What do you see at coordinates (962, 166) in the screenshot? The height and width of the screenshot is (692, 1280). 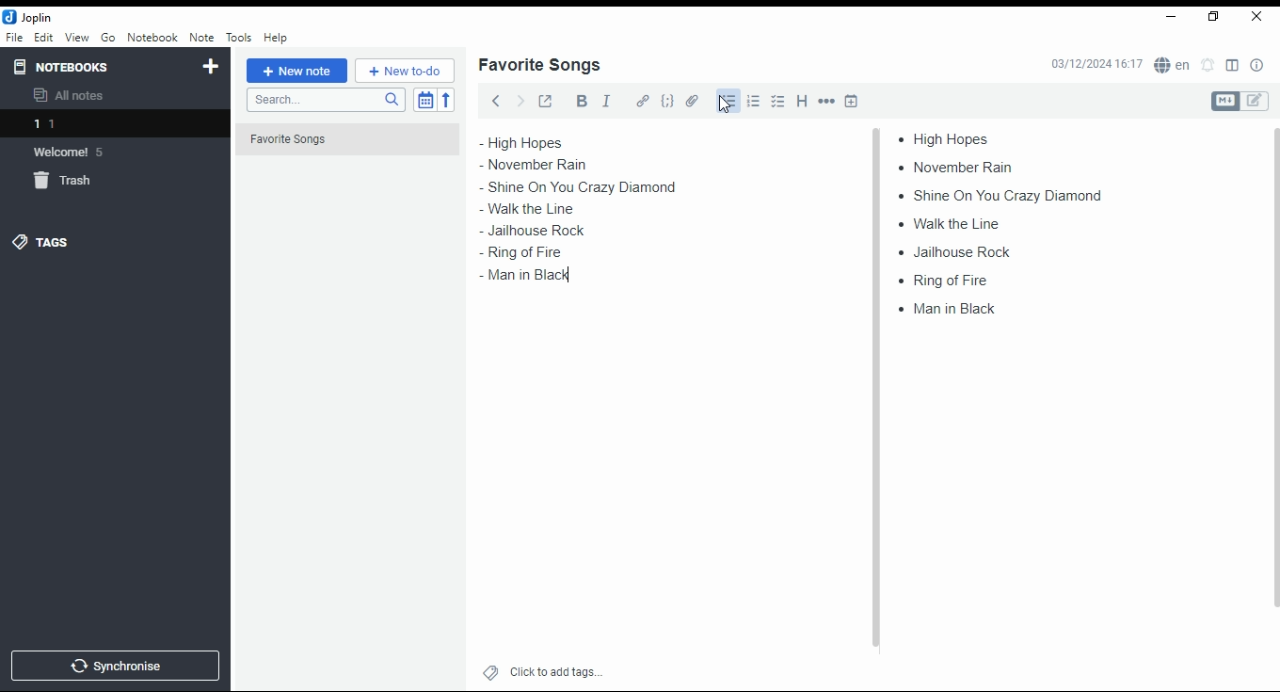 I see `november rain` at bounding box center [962, 166].